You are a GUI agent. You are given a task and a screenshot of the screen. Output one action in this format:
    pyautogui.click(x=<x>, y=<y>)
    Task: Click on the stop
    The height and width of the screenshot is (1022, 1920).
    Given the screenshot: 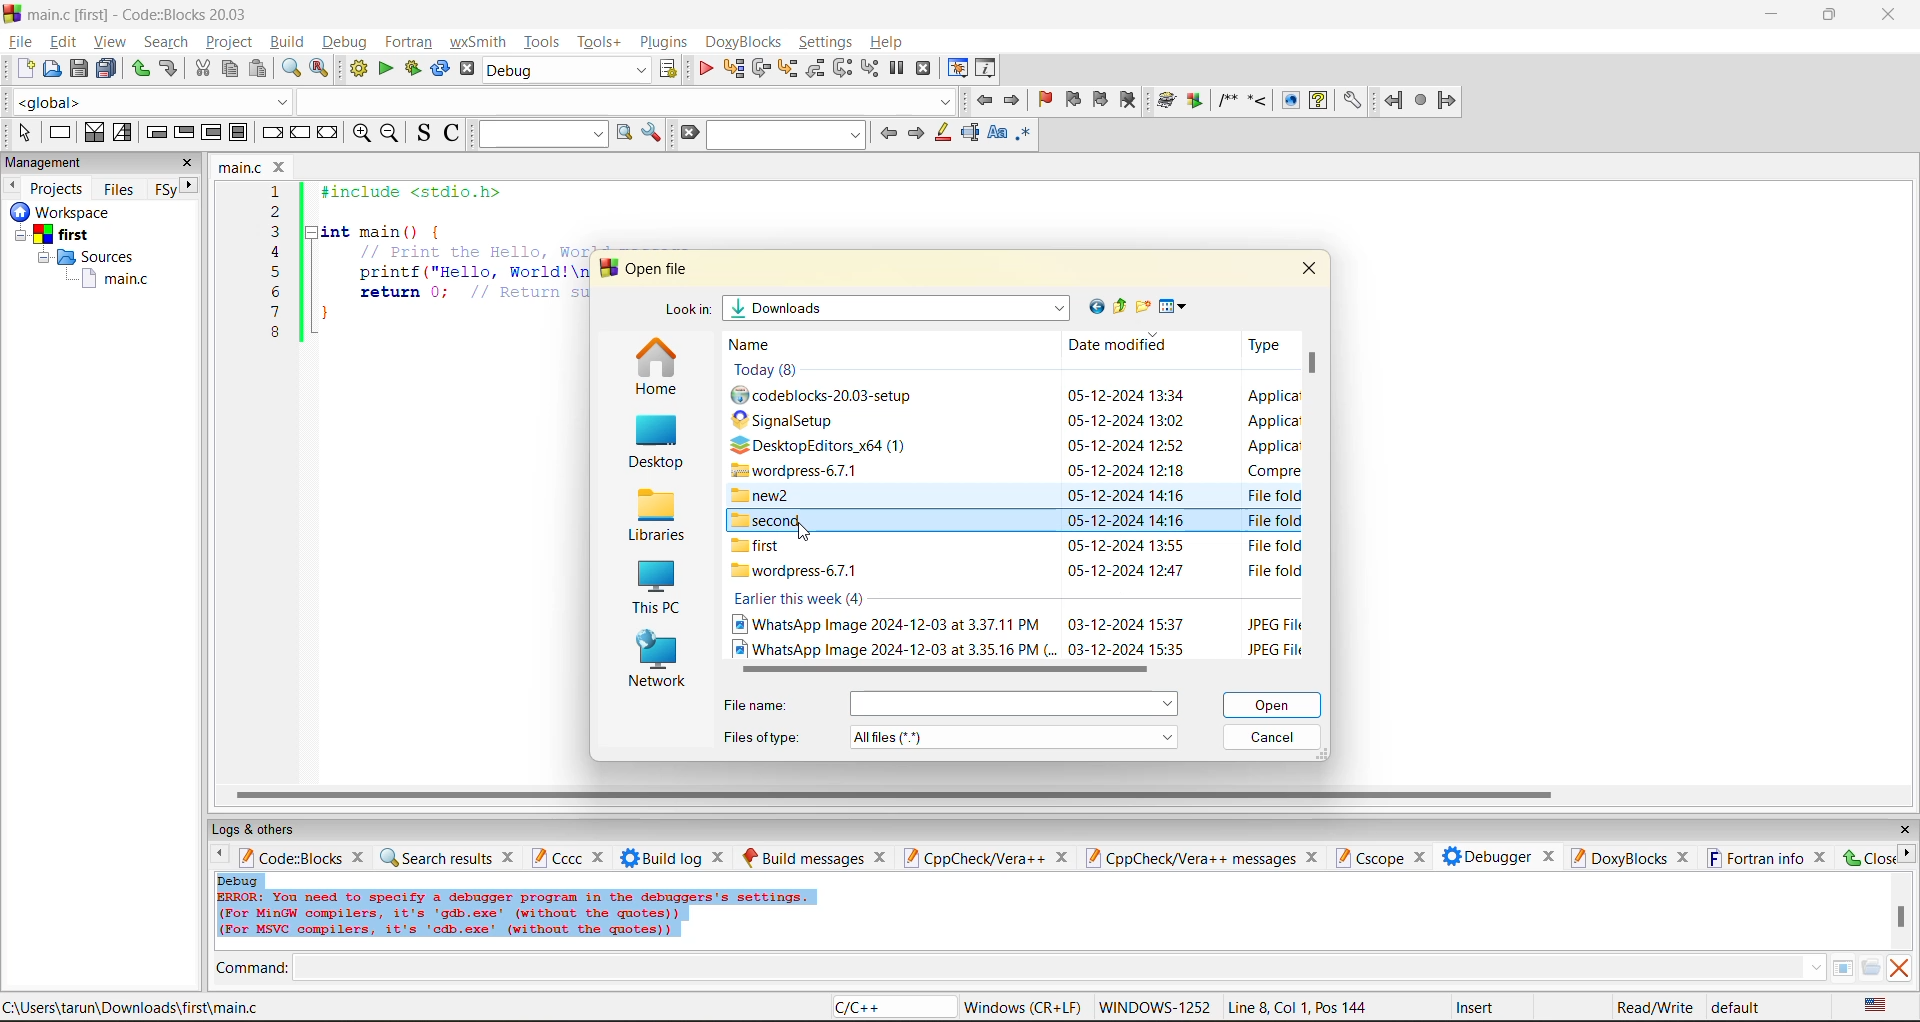 What is the action you would take?
    pyautogui.click(x=1422, y=101)
    